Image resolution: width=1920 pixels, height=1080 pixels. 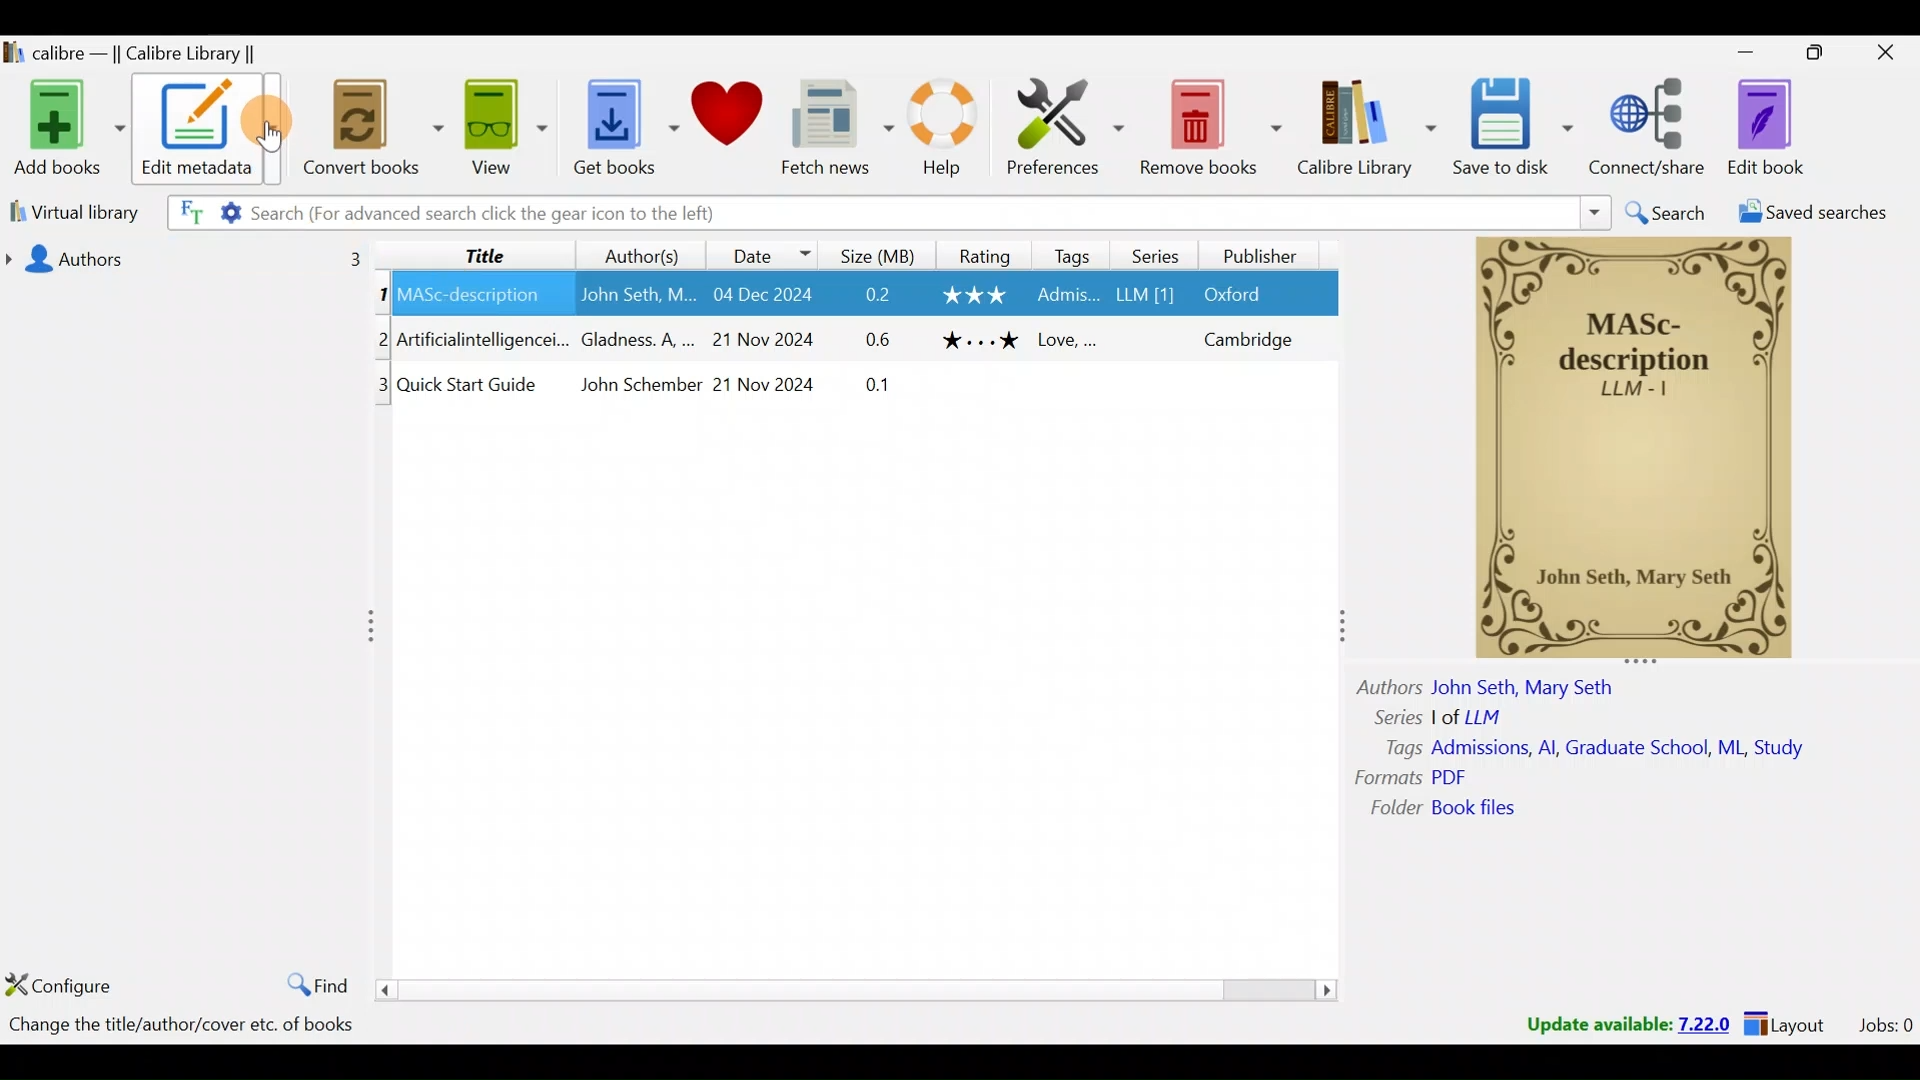 I want to click on , so click(x=381, y=386).